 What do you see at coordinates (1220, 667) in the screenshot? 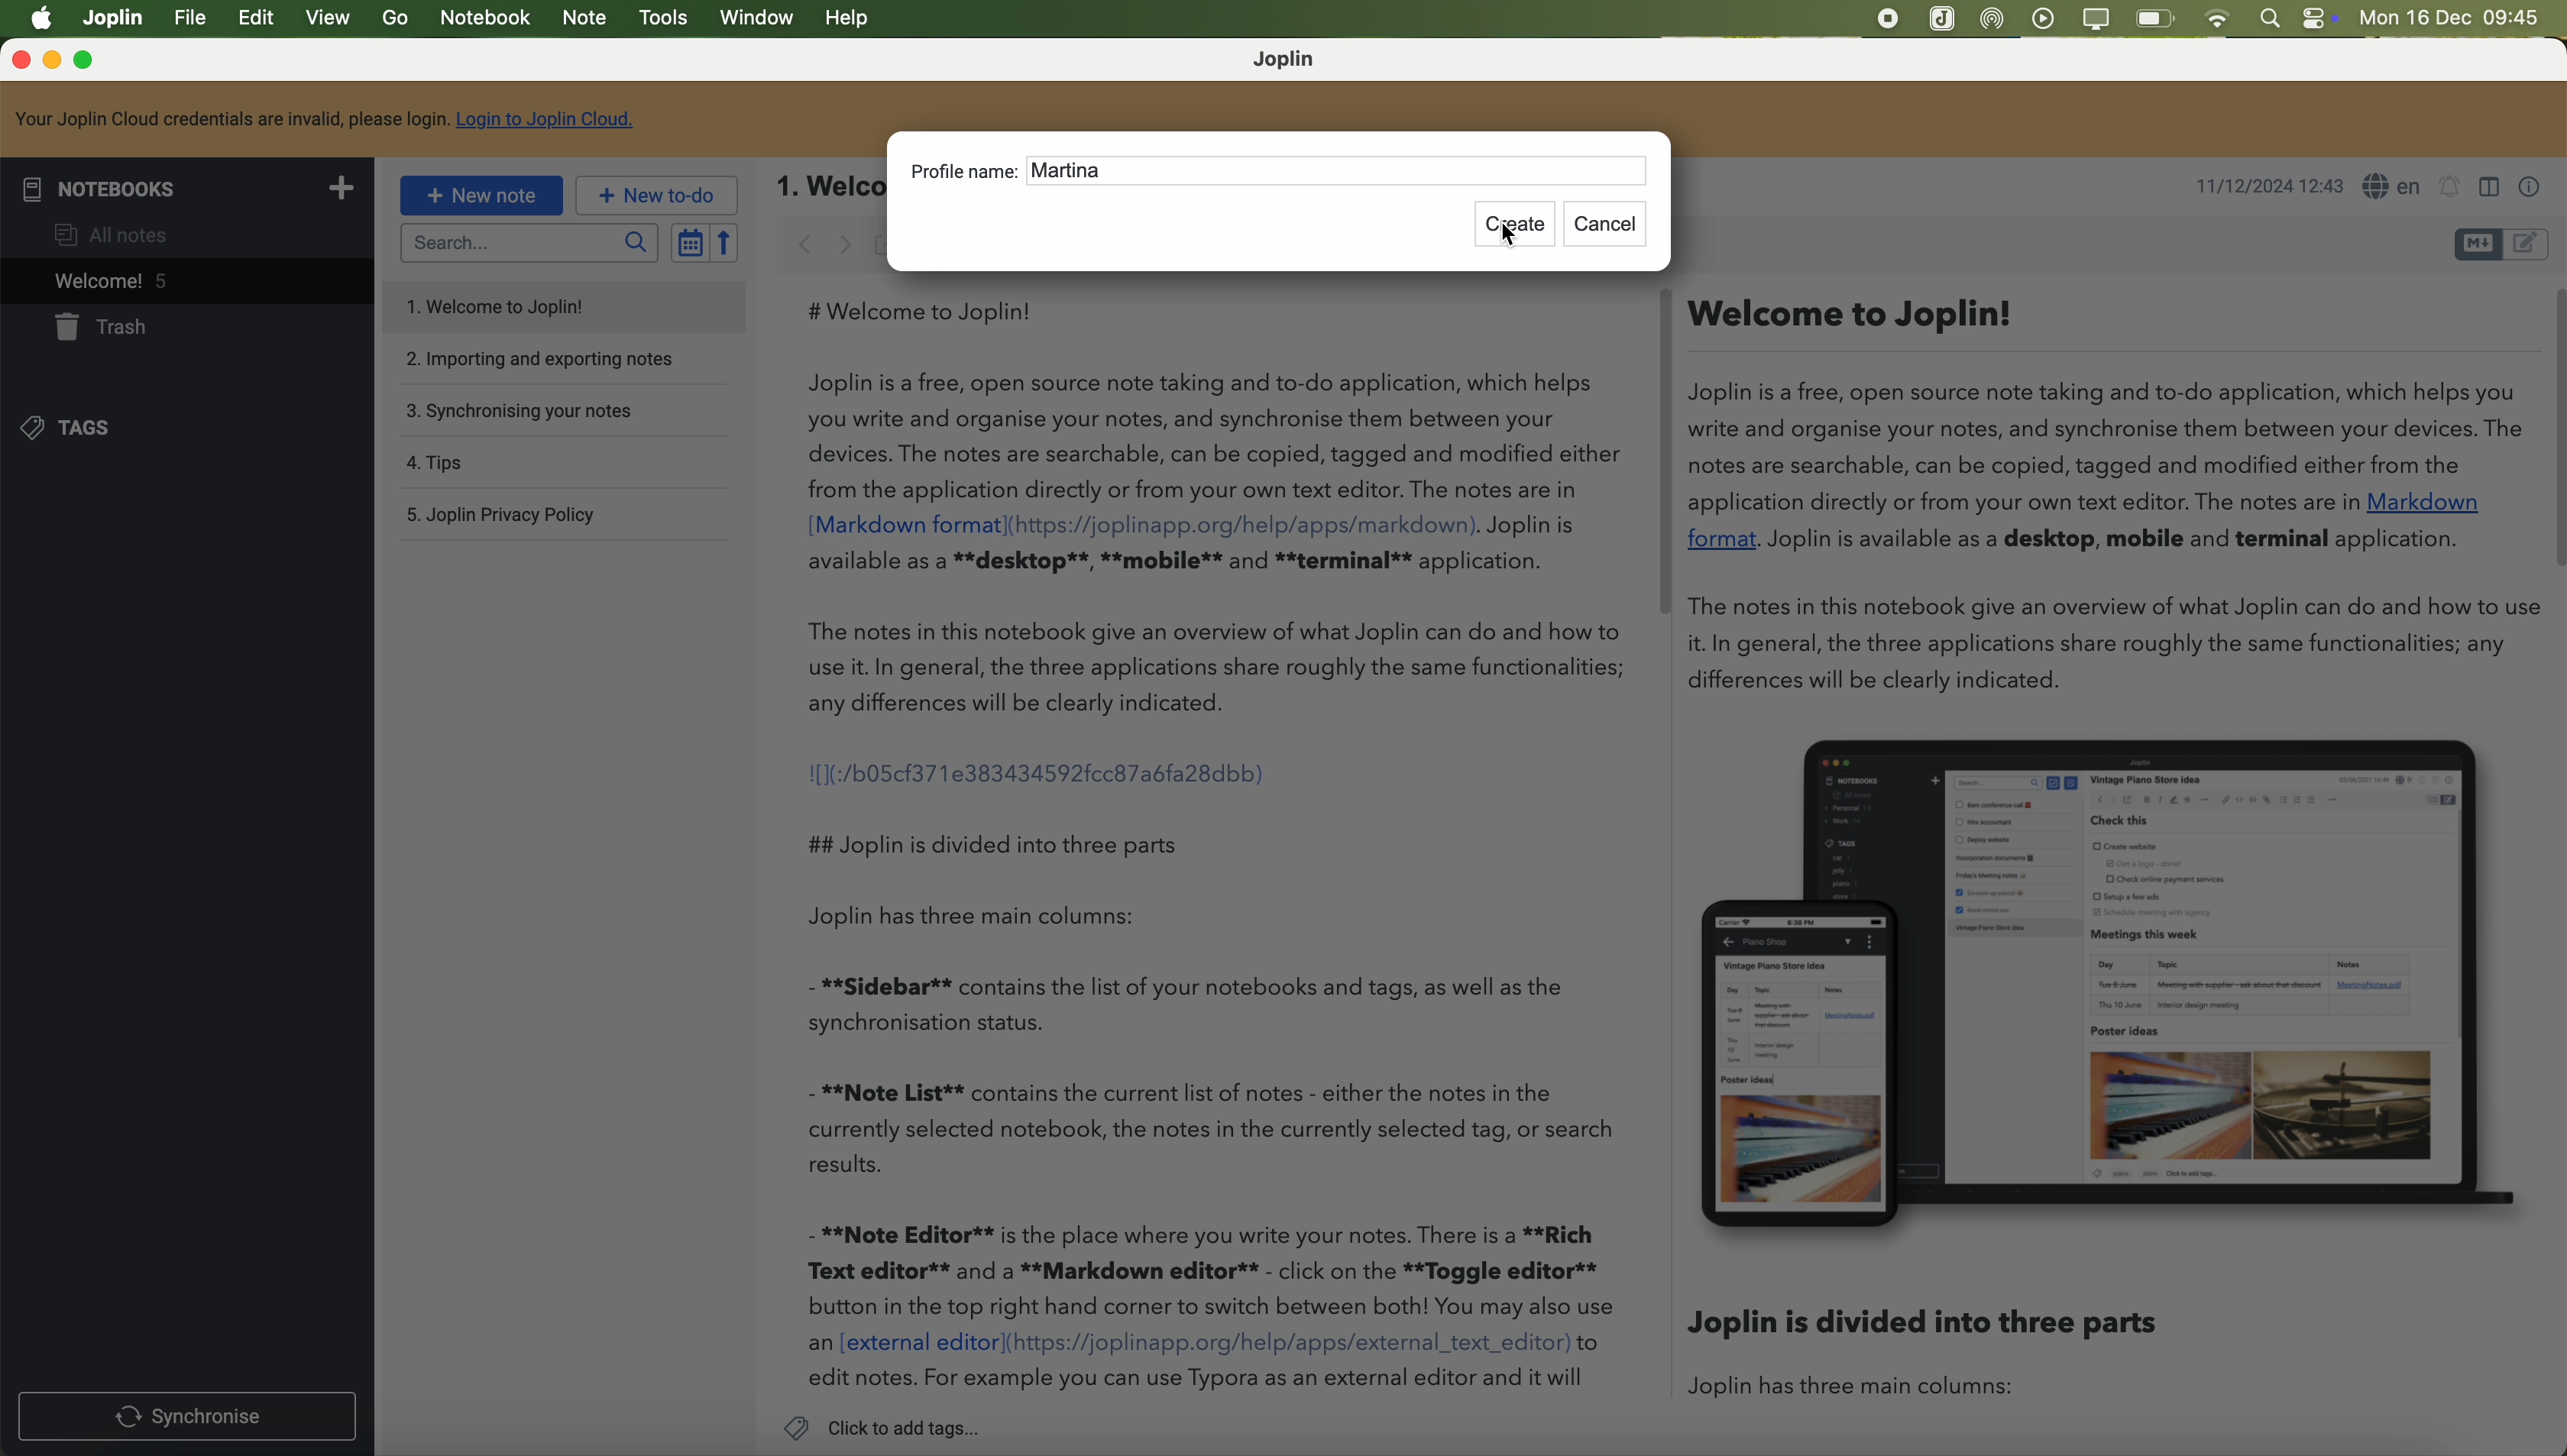
I see `The notes in this notebook give an overview of what Joplin can do and how to
use it. In general, the three applications share roughly the same functionalities;
any differences will be clearly indicated.` at bounding box center [1220, 667].